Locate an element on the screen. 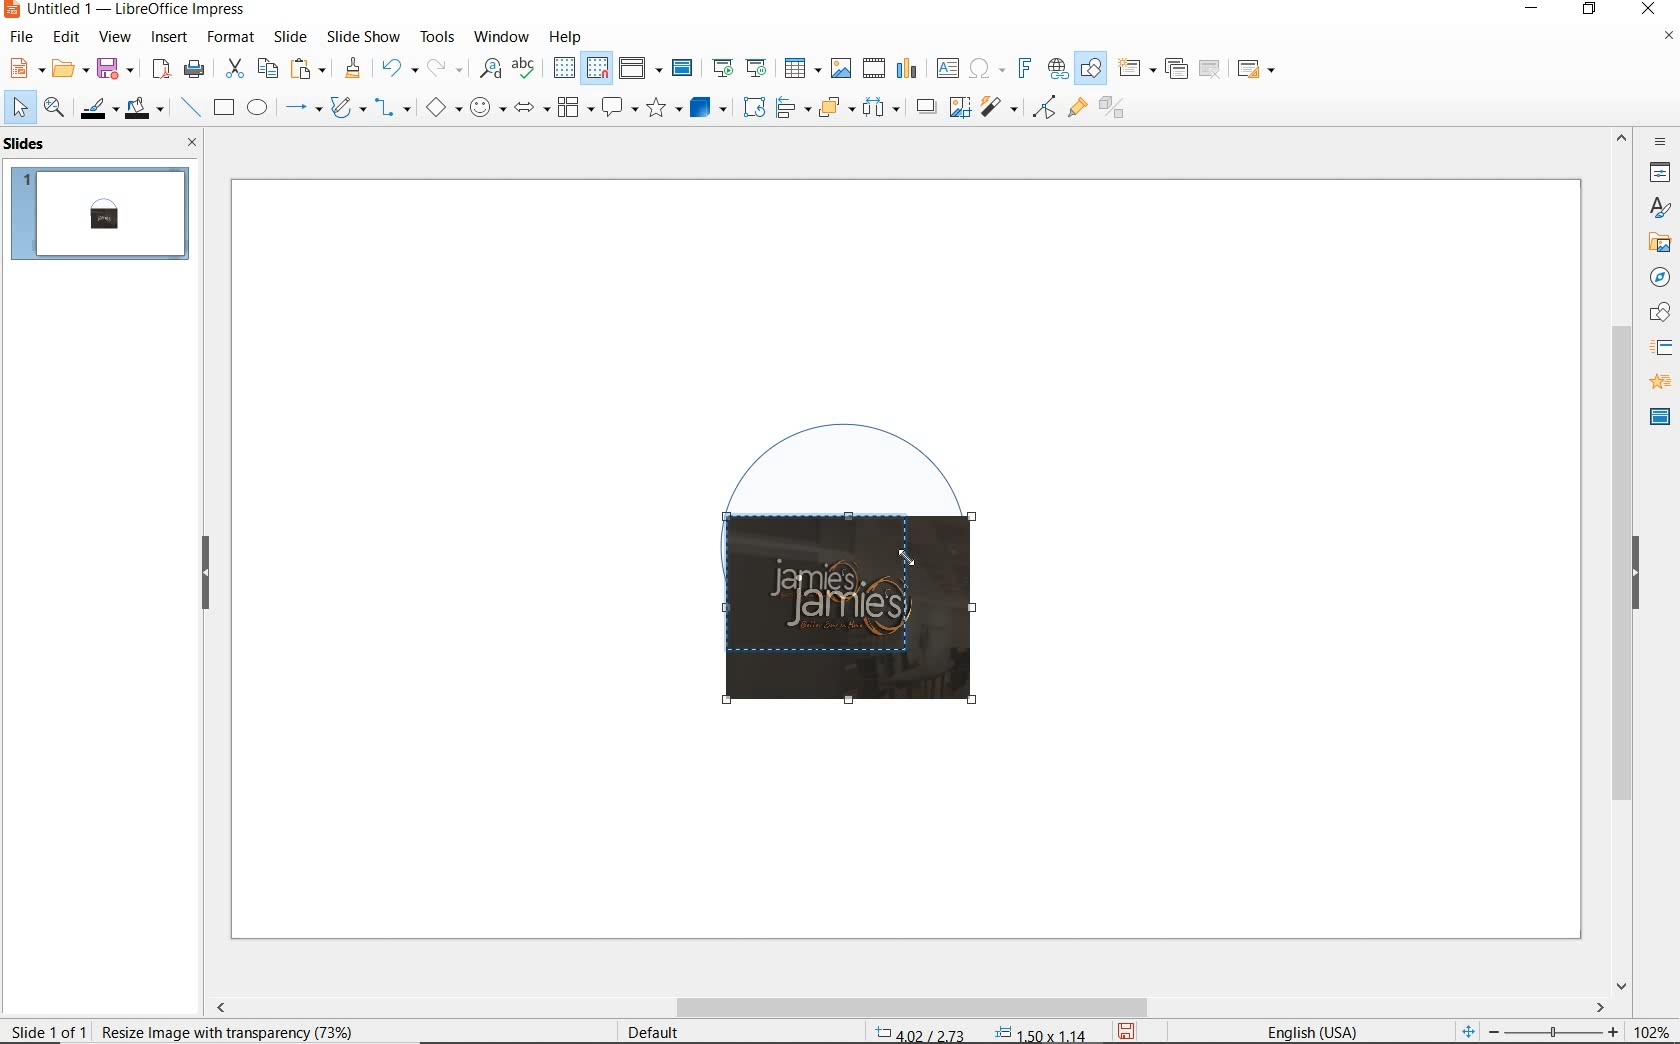  insert special characters is located at coordinates (983, 66).